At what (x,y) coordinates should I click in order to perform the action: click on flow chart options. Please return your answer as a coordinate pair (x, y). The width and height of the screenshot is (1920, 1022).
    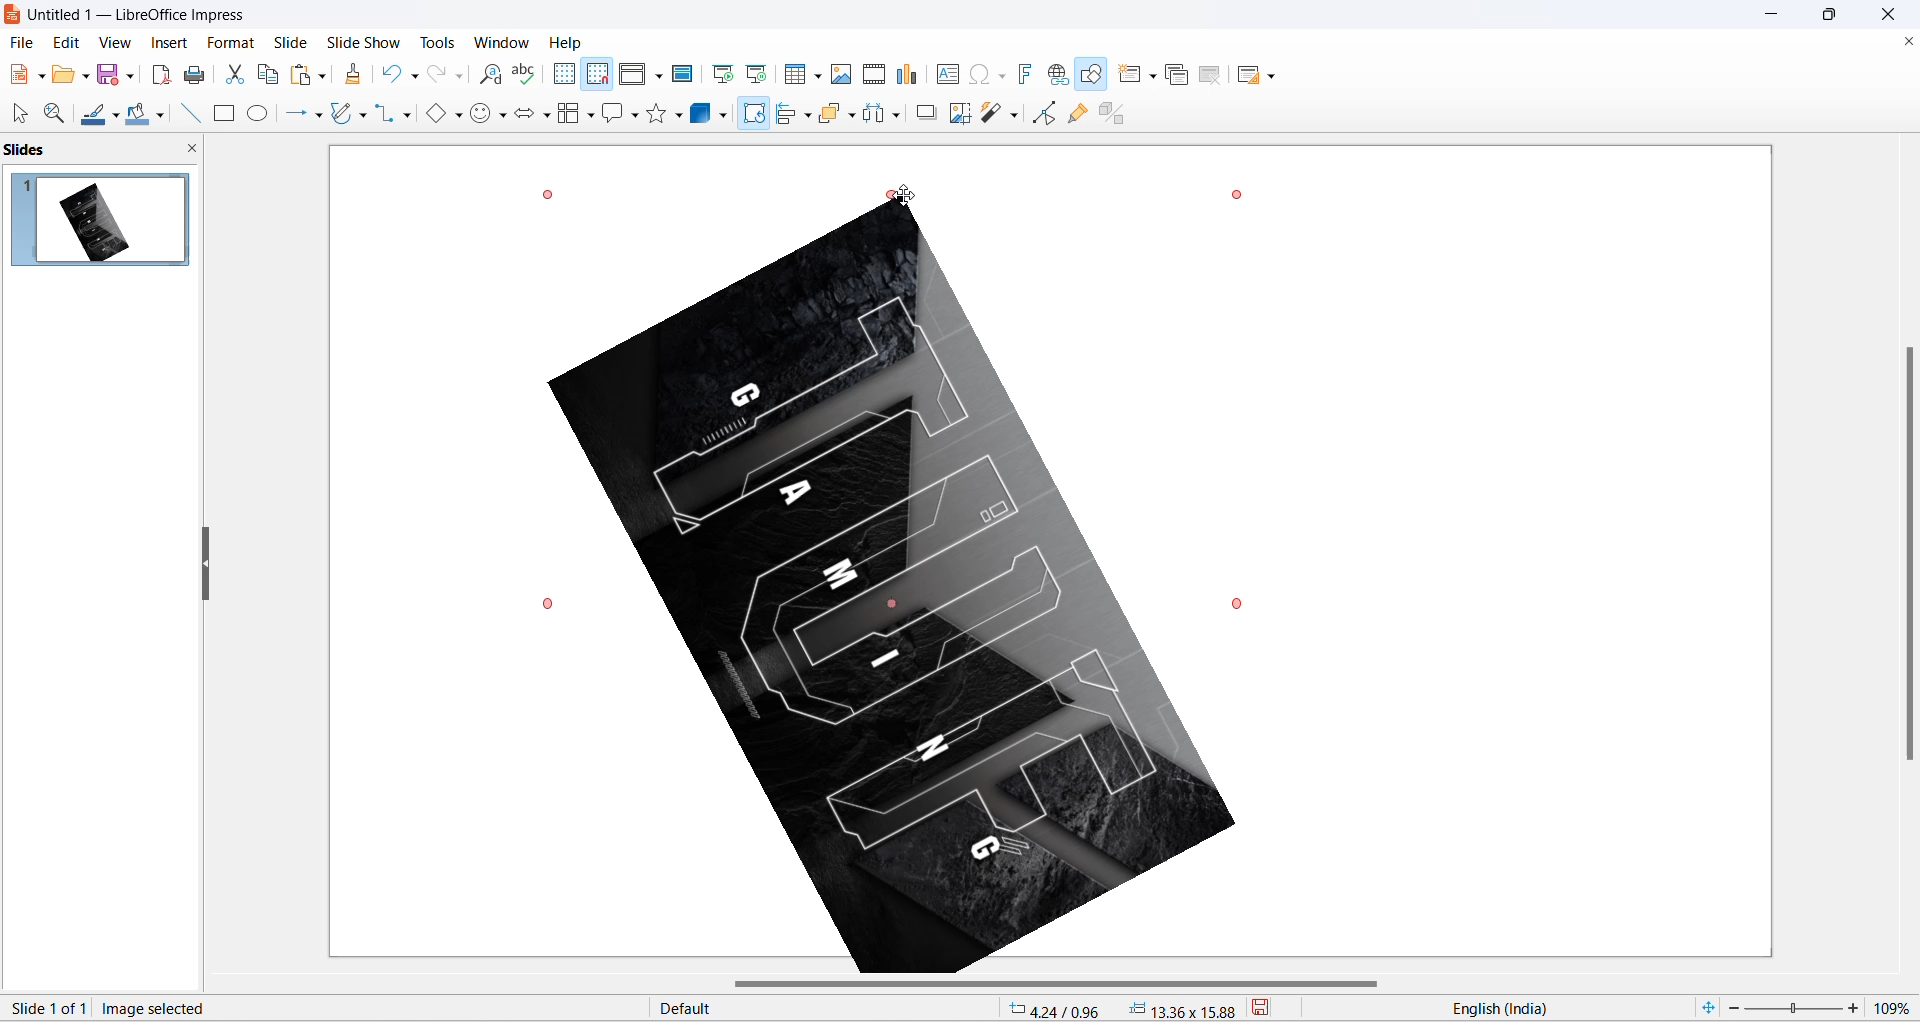
    Looking at the image, I should click on (591, 117).